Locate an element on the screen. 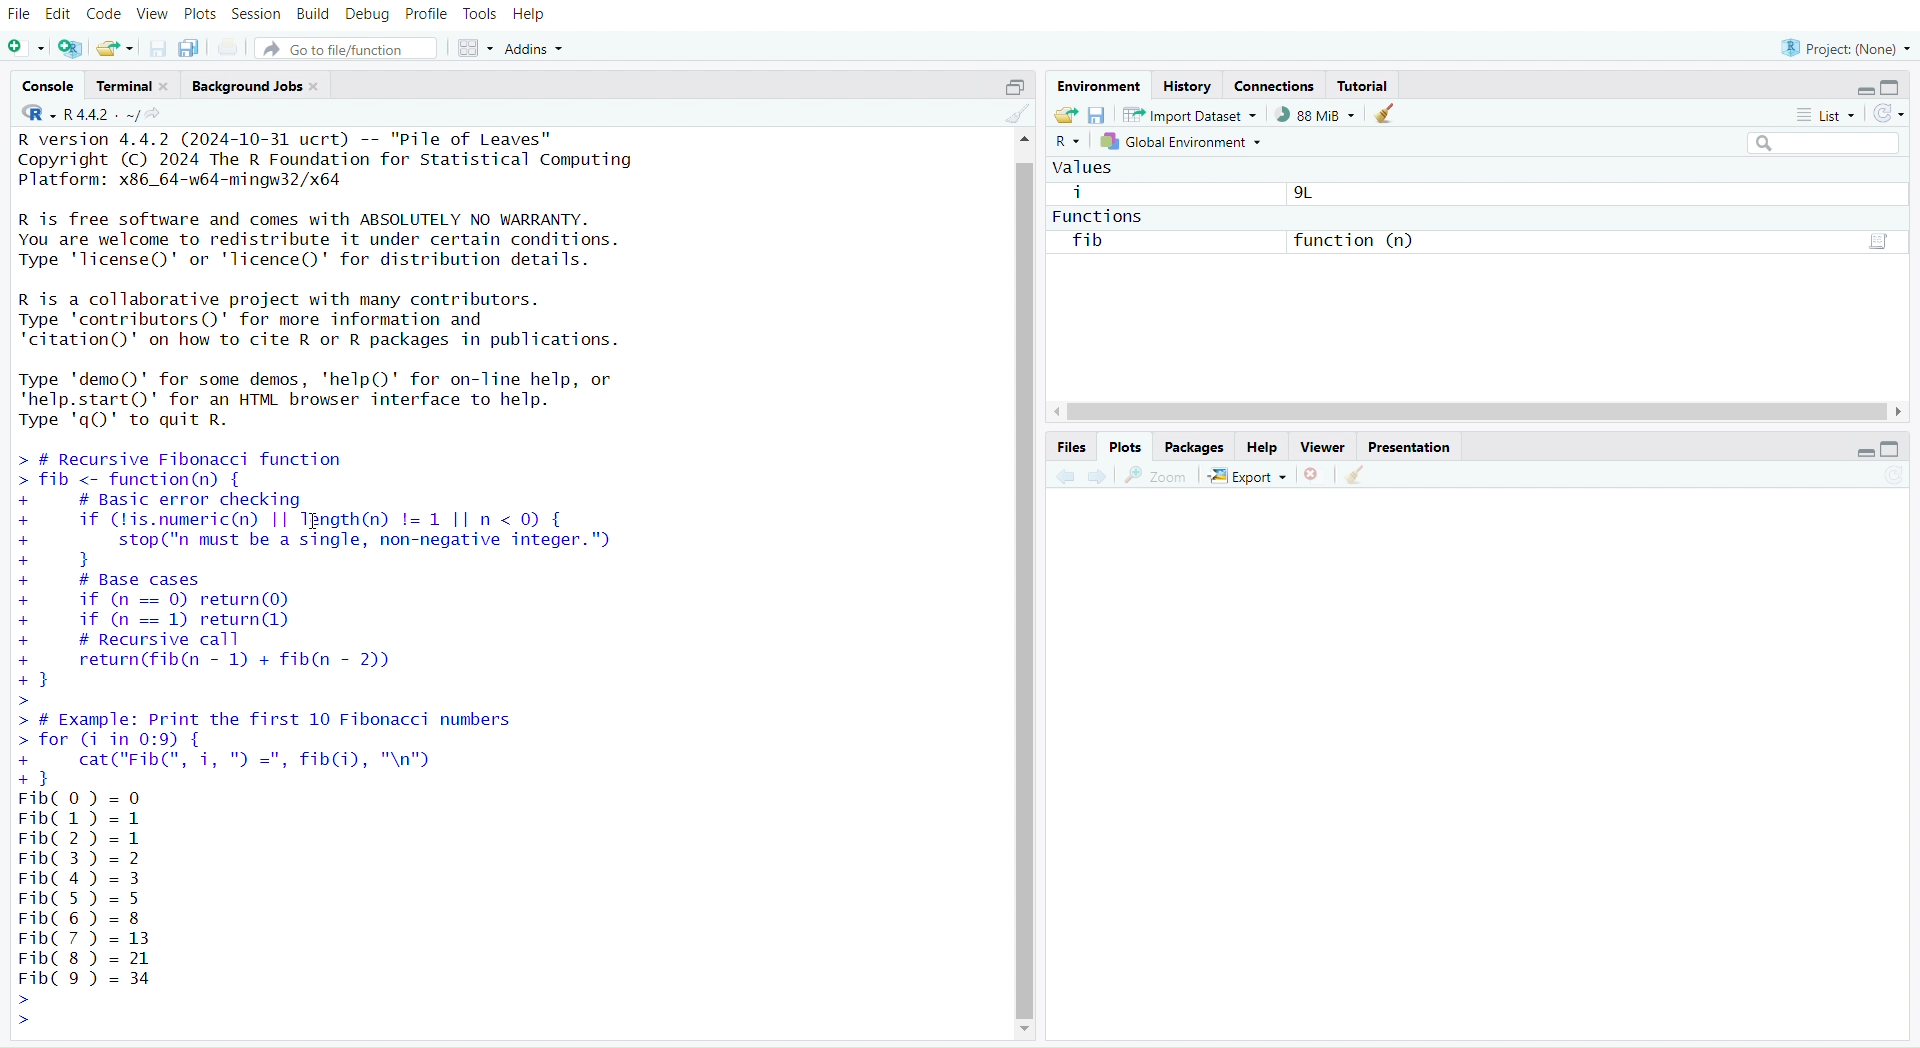 The height and width of the screenshot is (1048, 1920). viewer is located at coordinates (1324, 448).